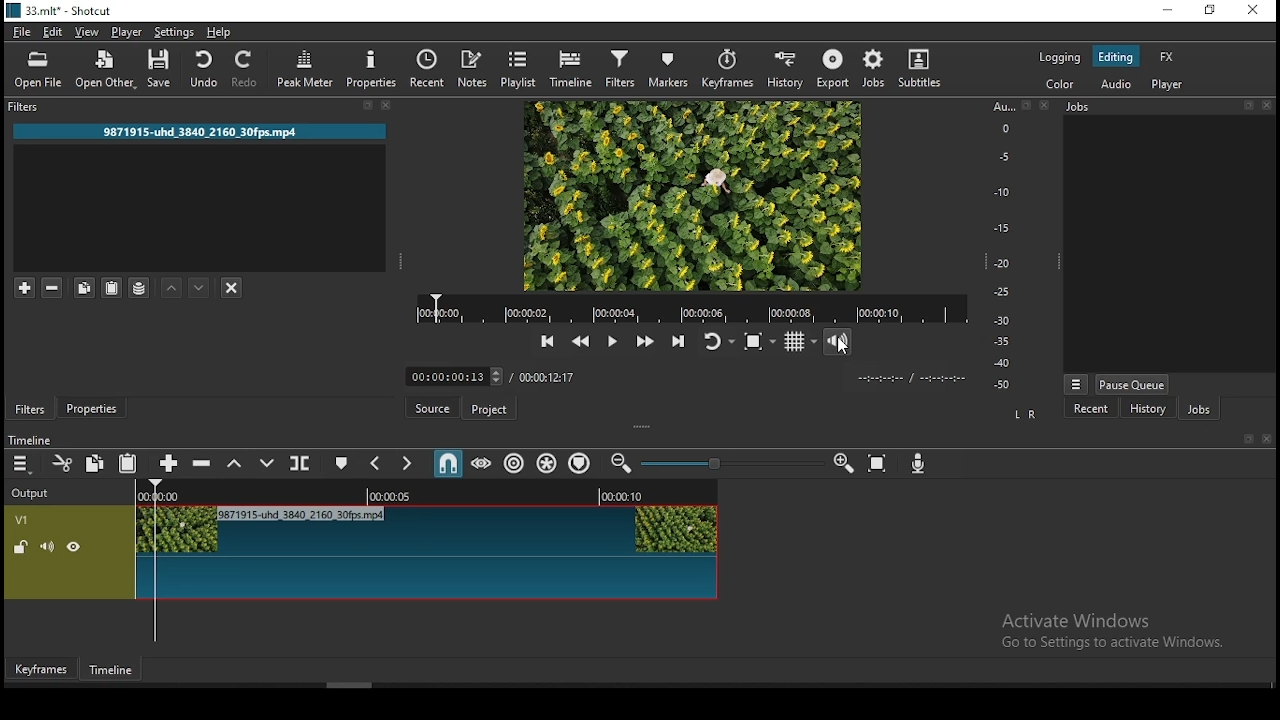 The width and height of the screenshot is (1280, 720). What do you see at coordinates (621, 70) in the screenshot?
I see `filters` at bounding box center [621, 70].